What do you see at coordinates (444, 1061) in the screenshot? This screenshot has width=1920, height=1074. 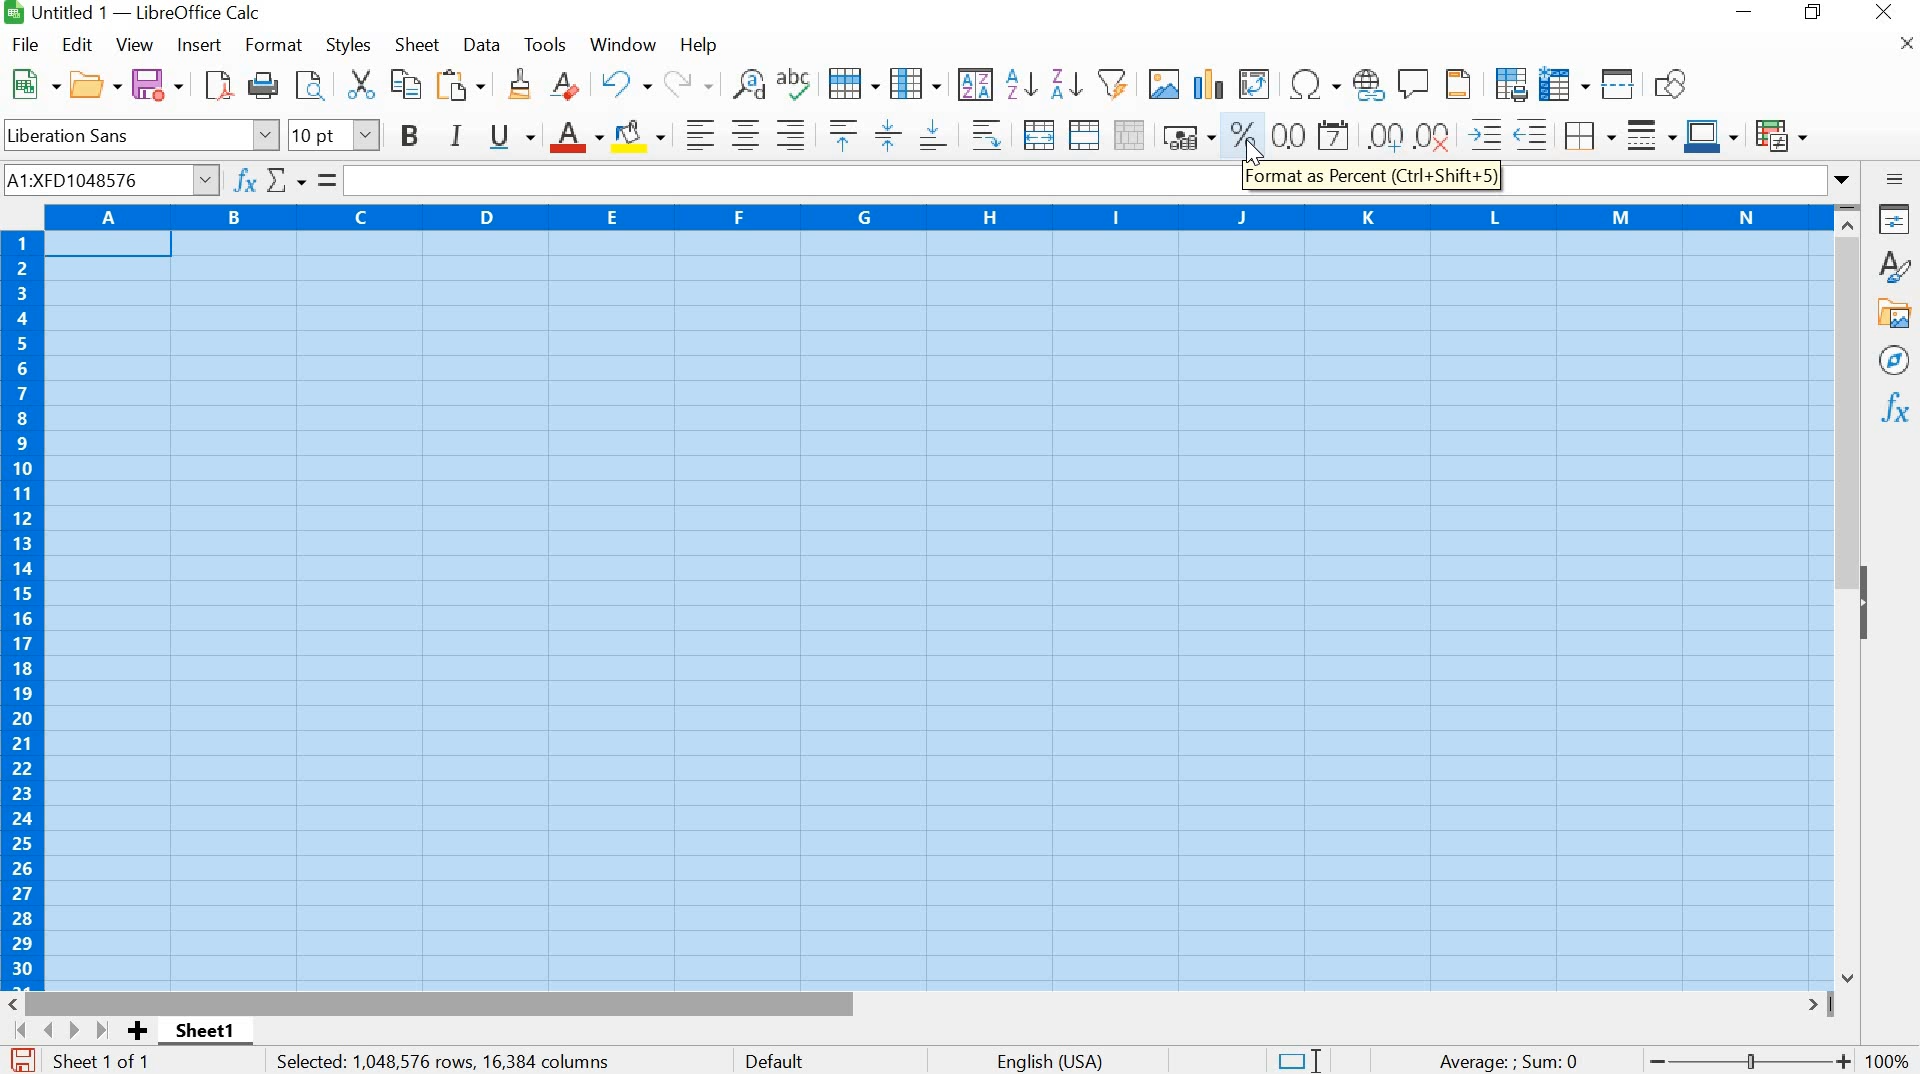 I see `Selected: 1,048,576 rows, 16,384 columns` at bounding box center [444, 1061].